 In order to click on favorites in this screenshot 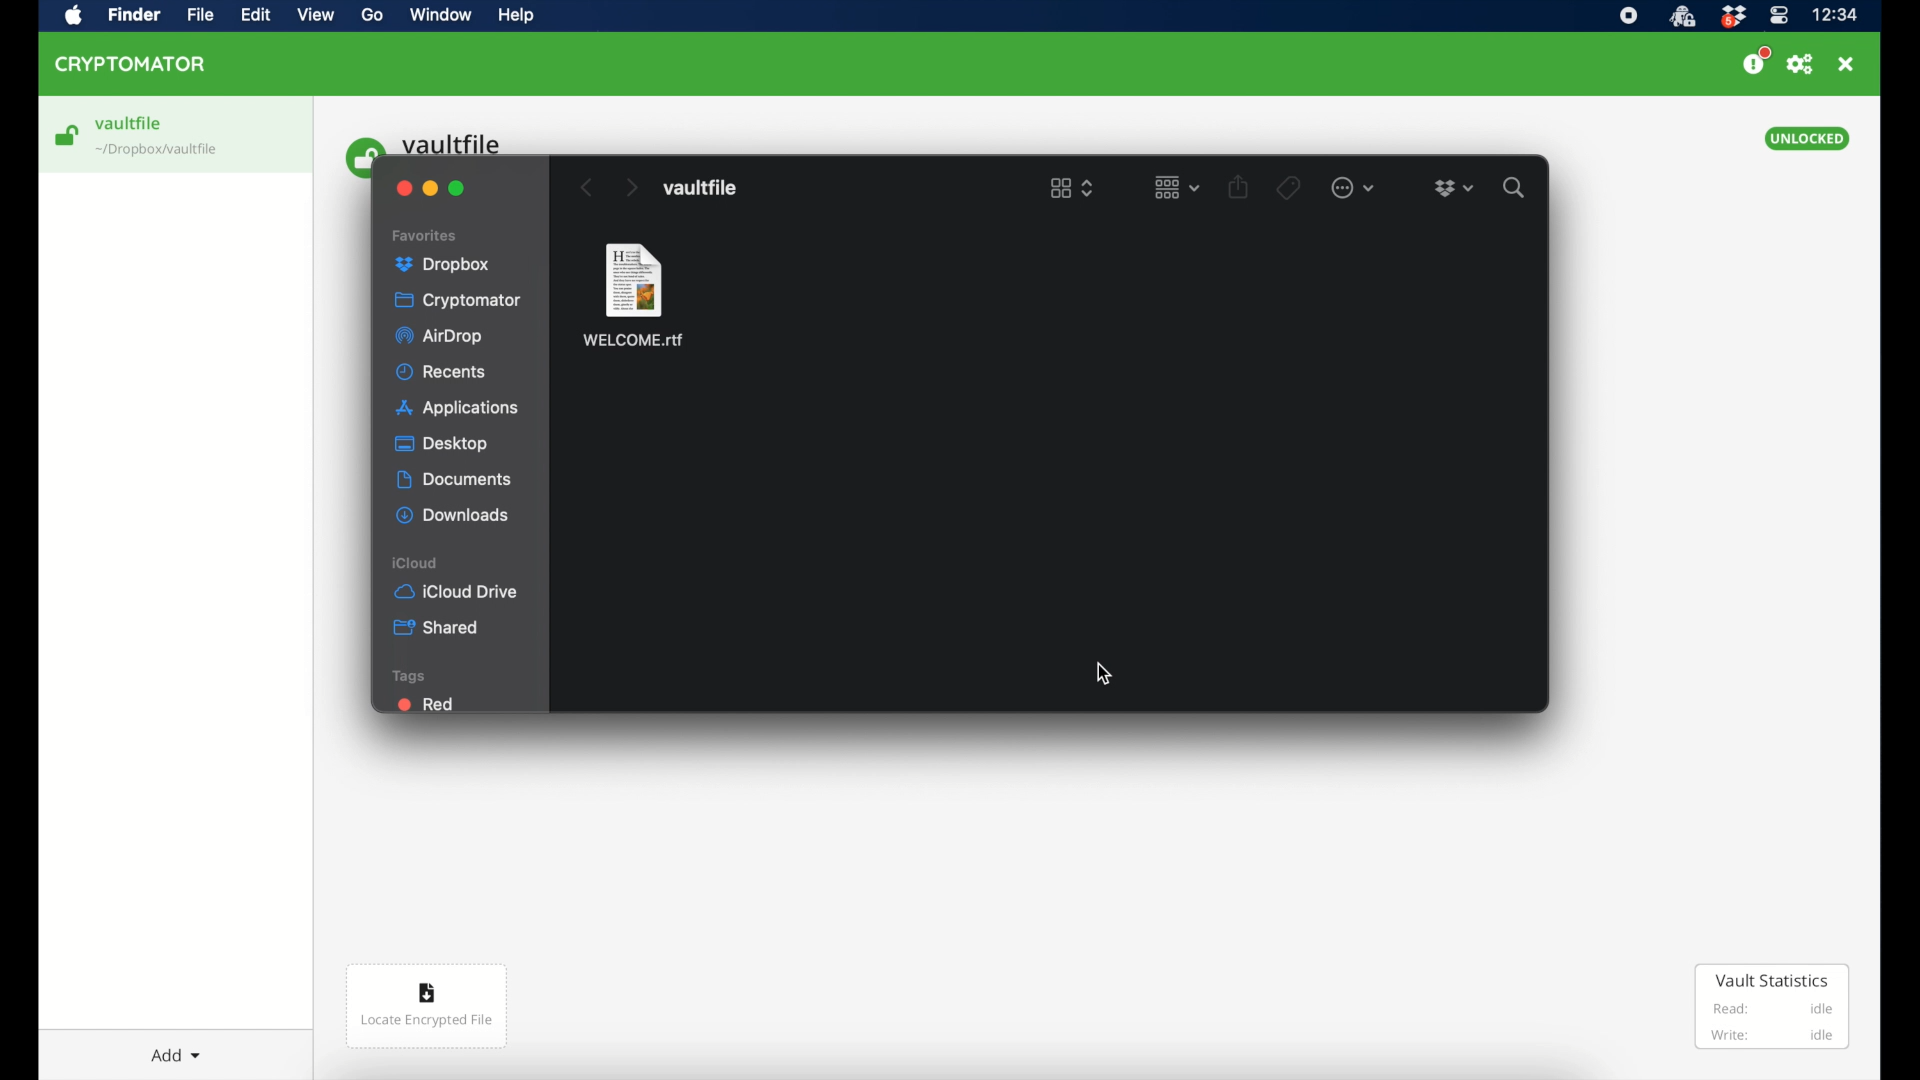, I will do `click(426, 235)`.